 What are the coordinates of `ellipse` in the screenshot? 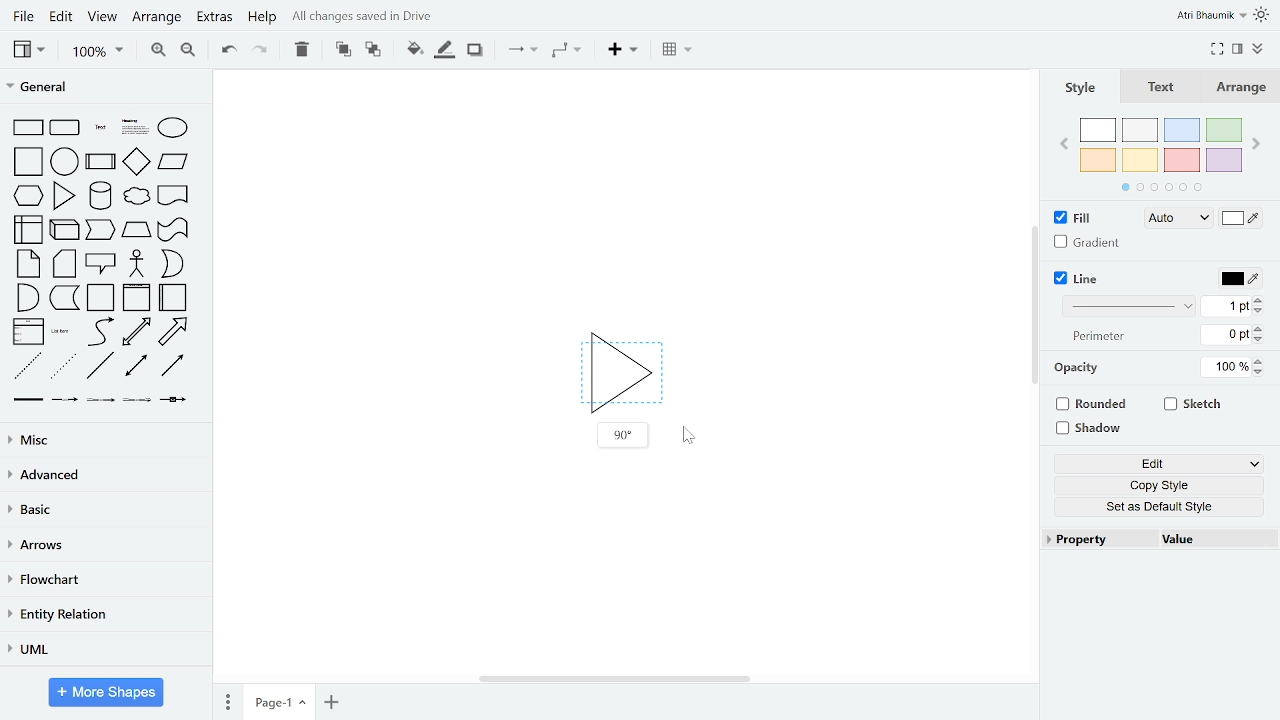 It's located at (174, 127).